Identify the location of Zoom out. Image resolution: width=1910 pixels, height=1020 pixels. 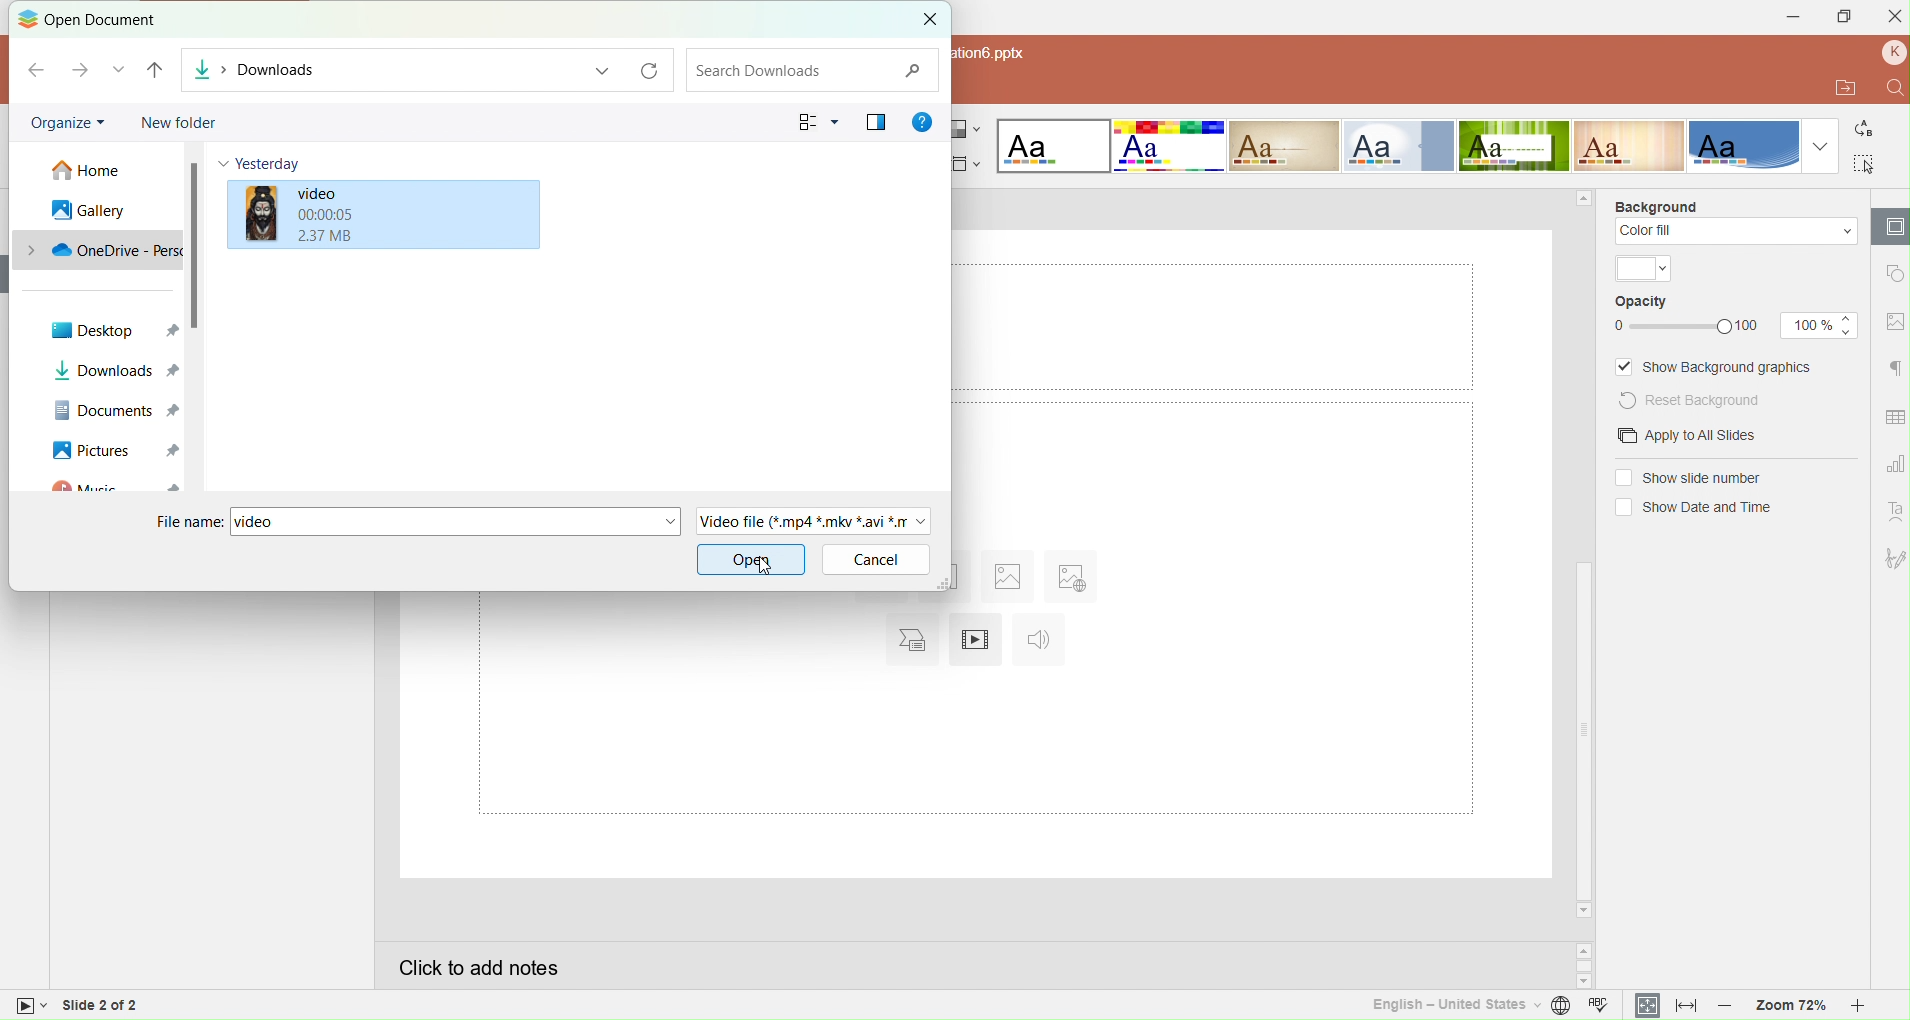
(1726, 1006).